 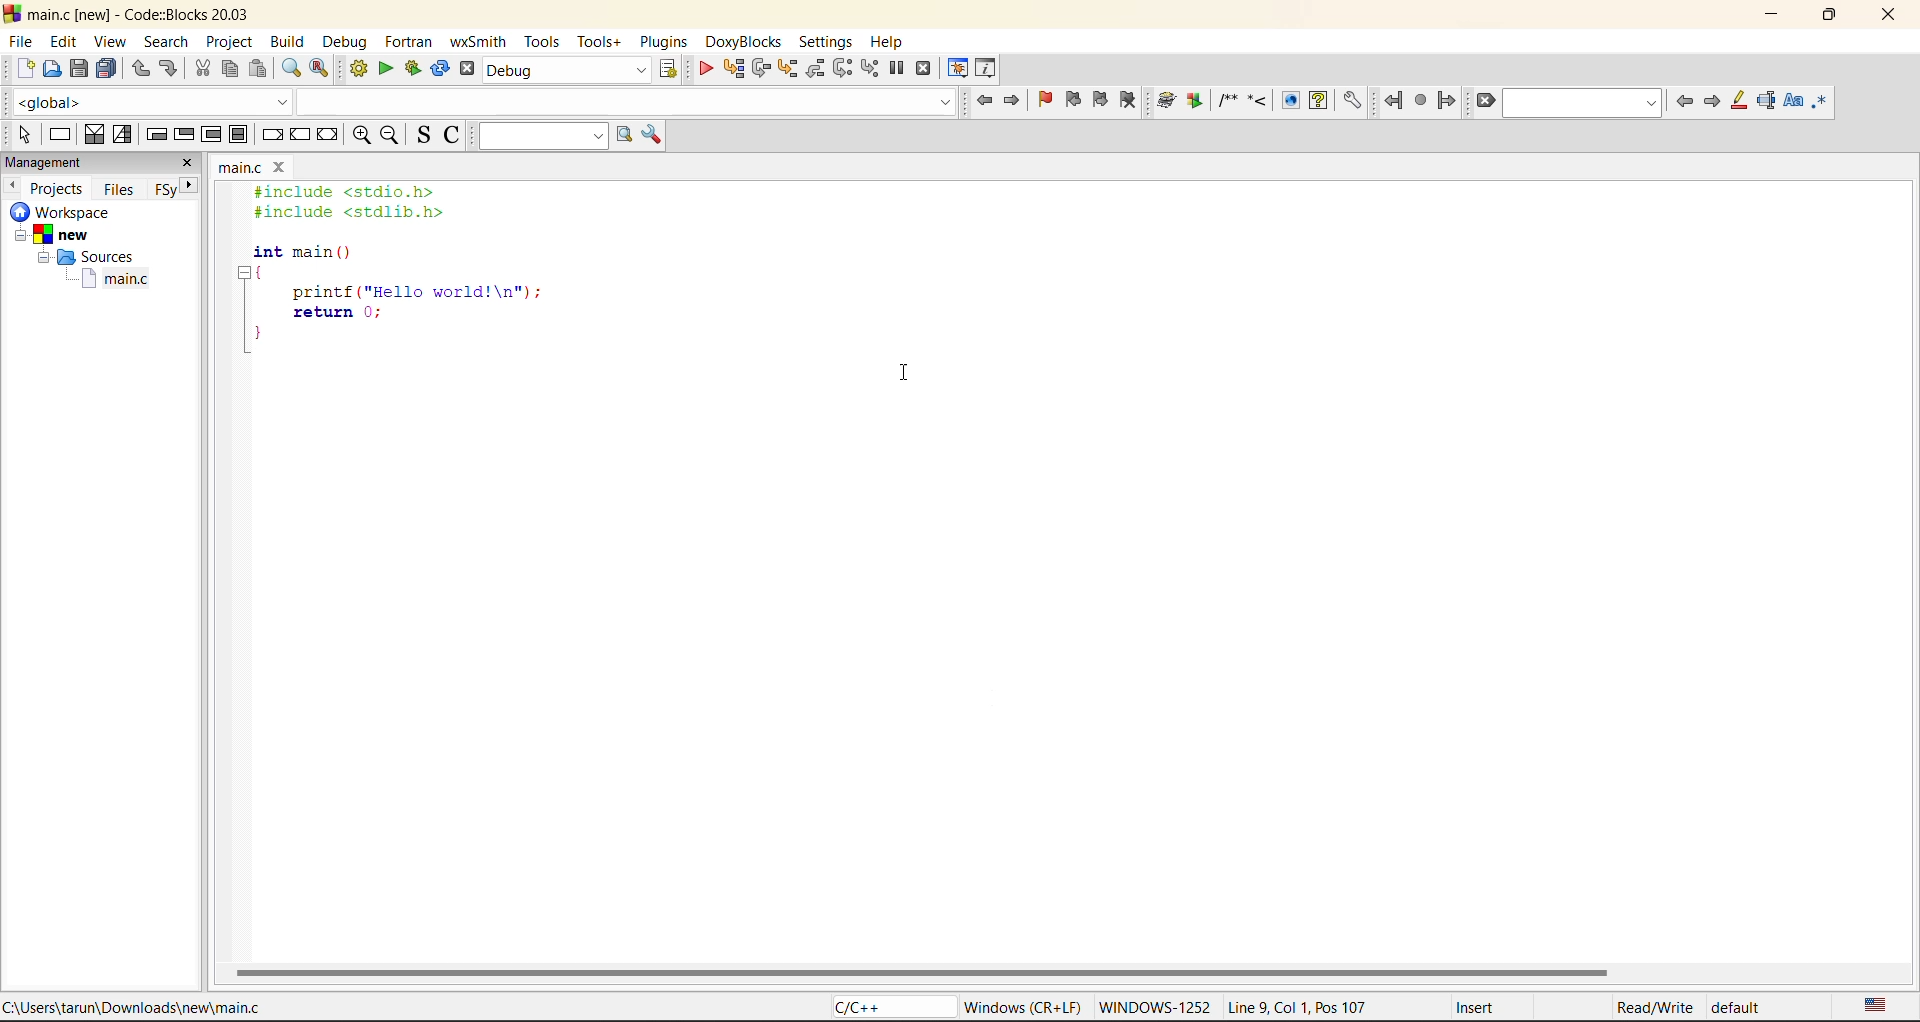 What do you see at coordinates (735, 69) in the screenshot?
I see `run to cursor` at bounding box center [735, 69].